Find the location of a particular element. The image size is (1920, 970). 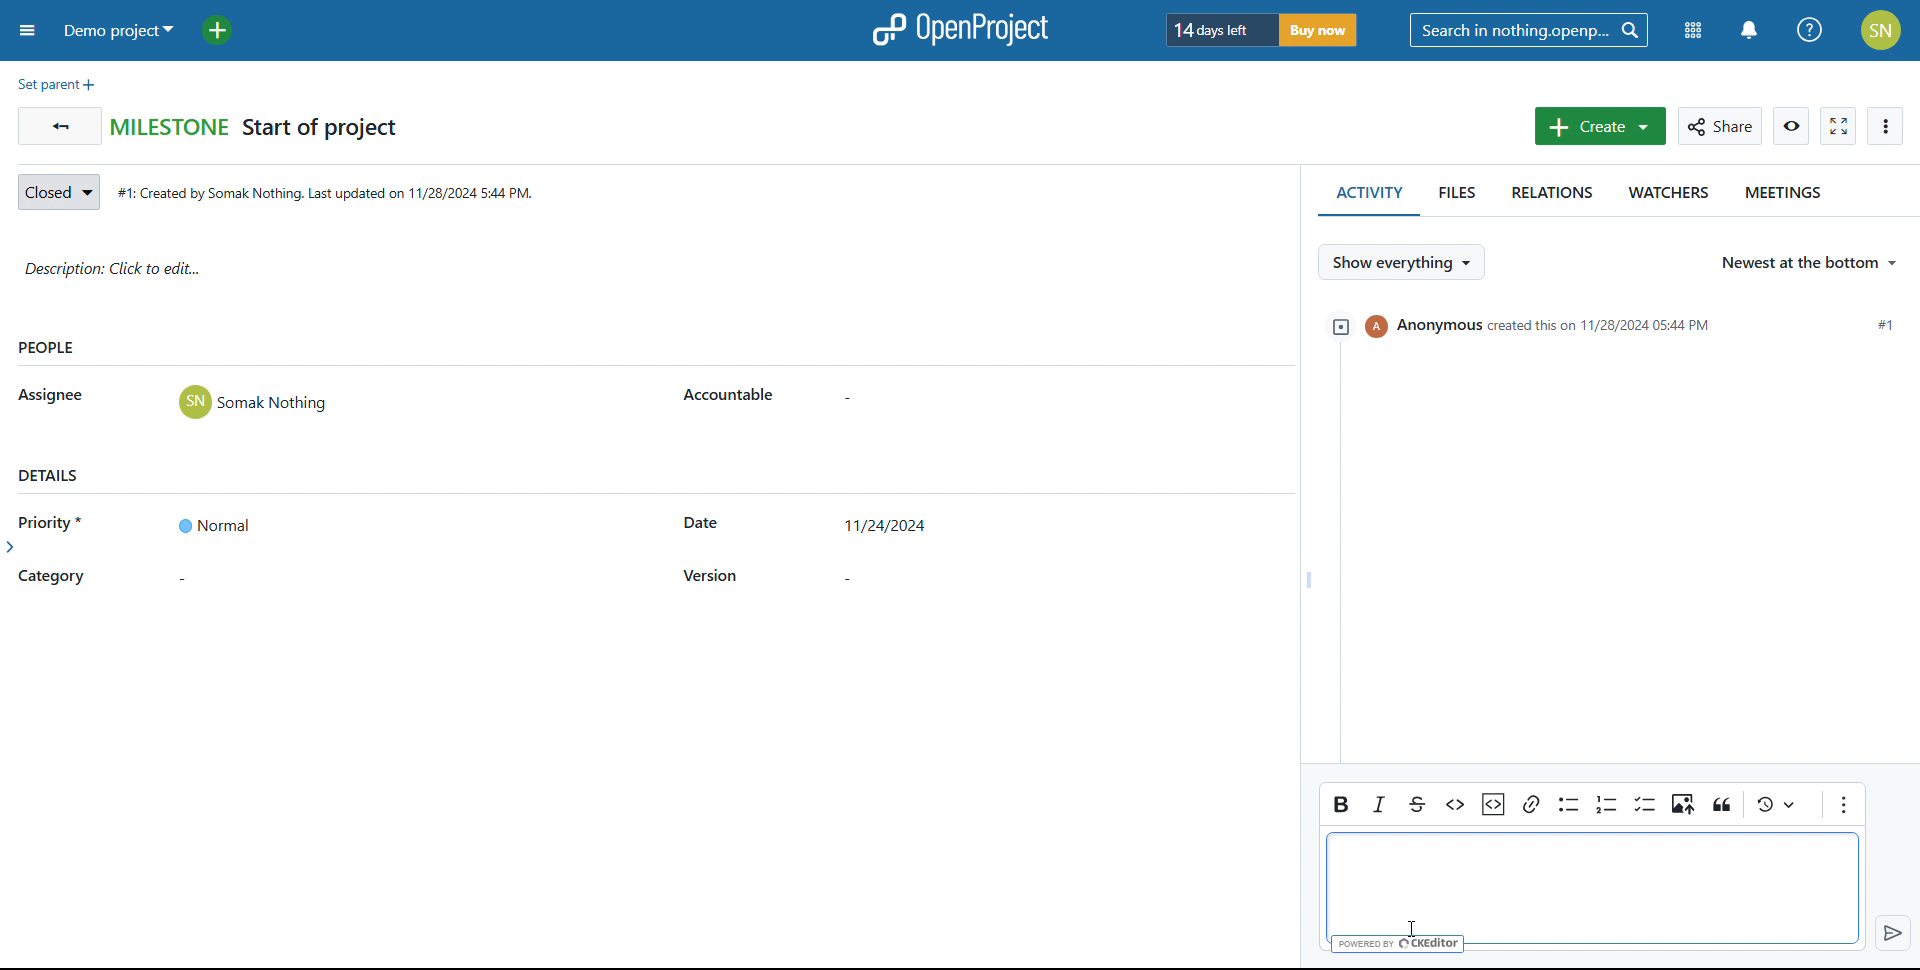

meetings is located at coordinates (1787, 197).